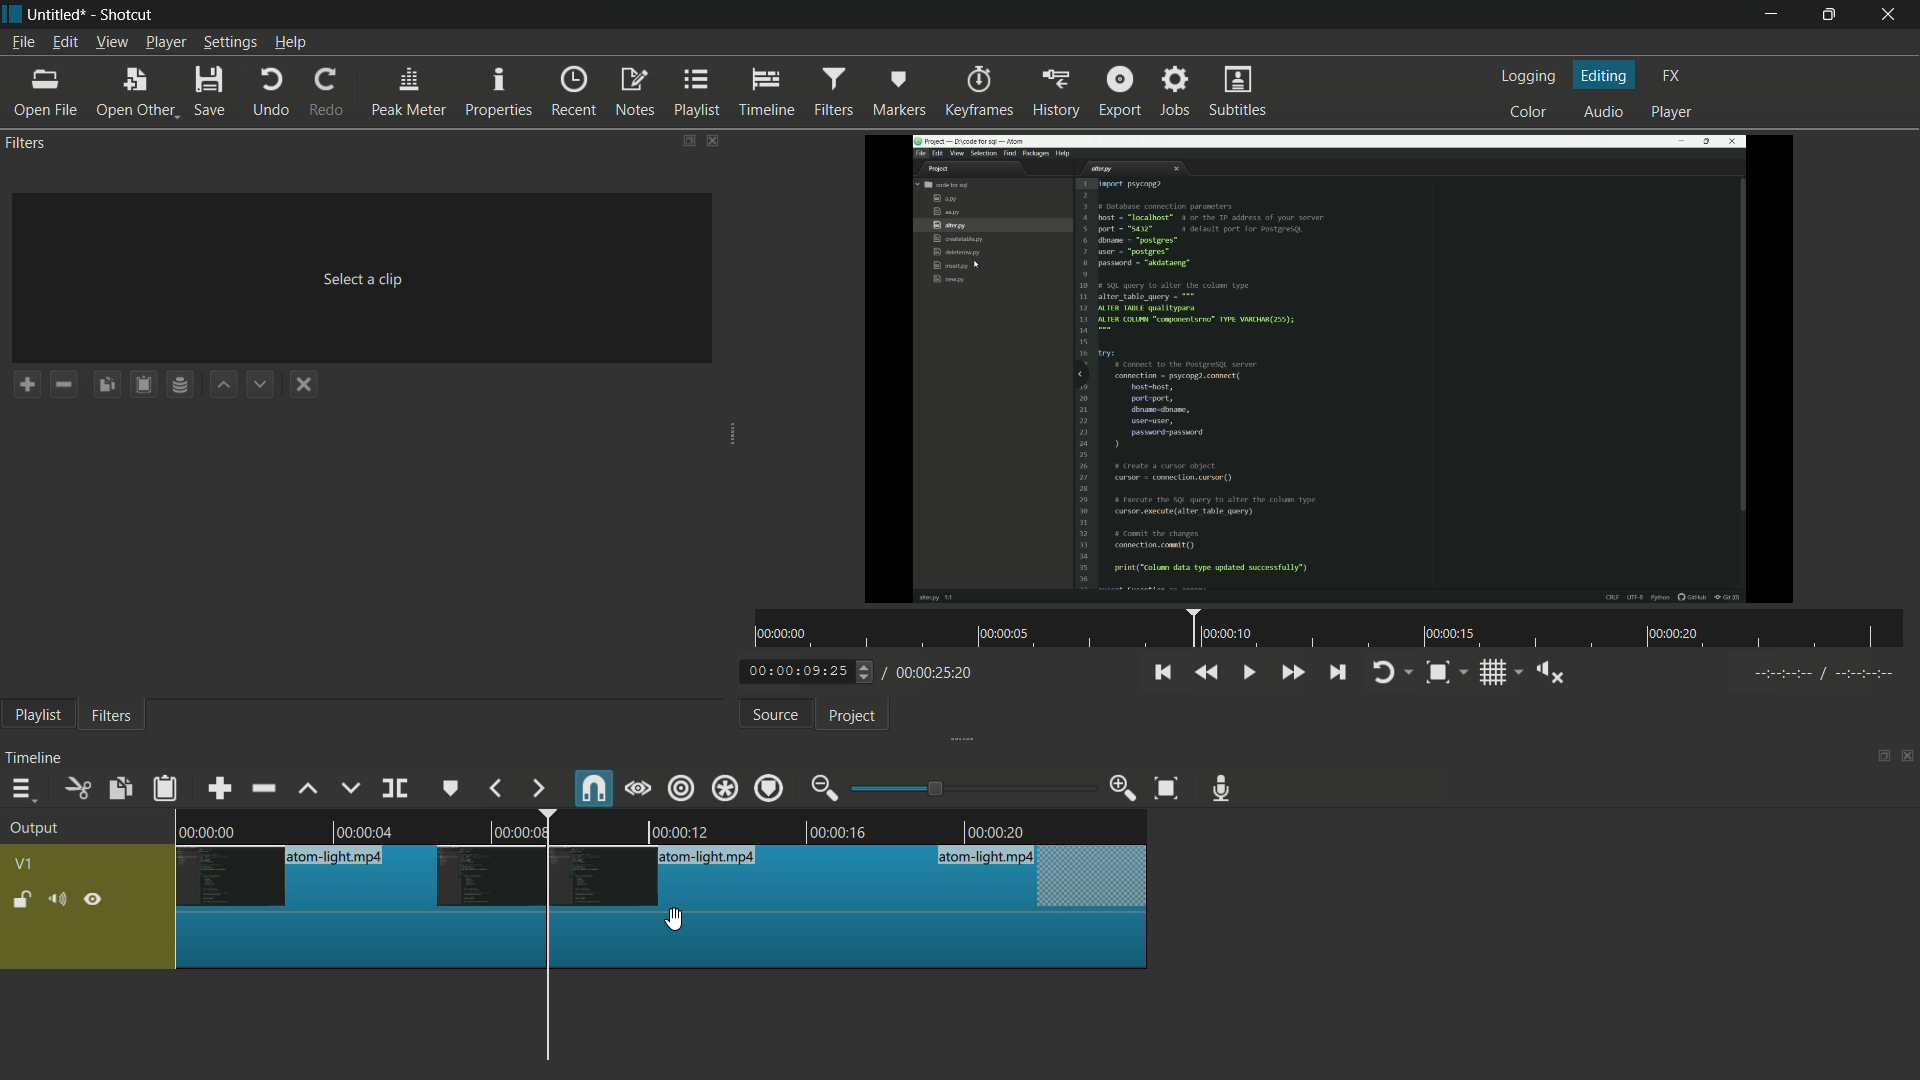 The height and width of the screenshot is (1080, 1920). I want to click on adjustment bar, so click(971, 788).